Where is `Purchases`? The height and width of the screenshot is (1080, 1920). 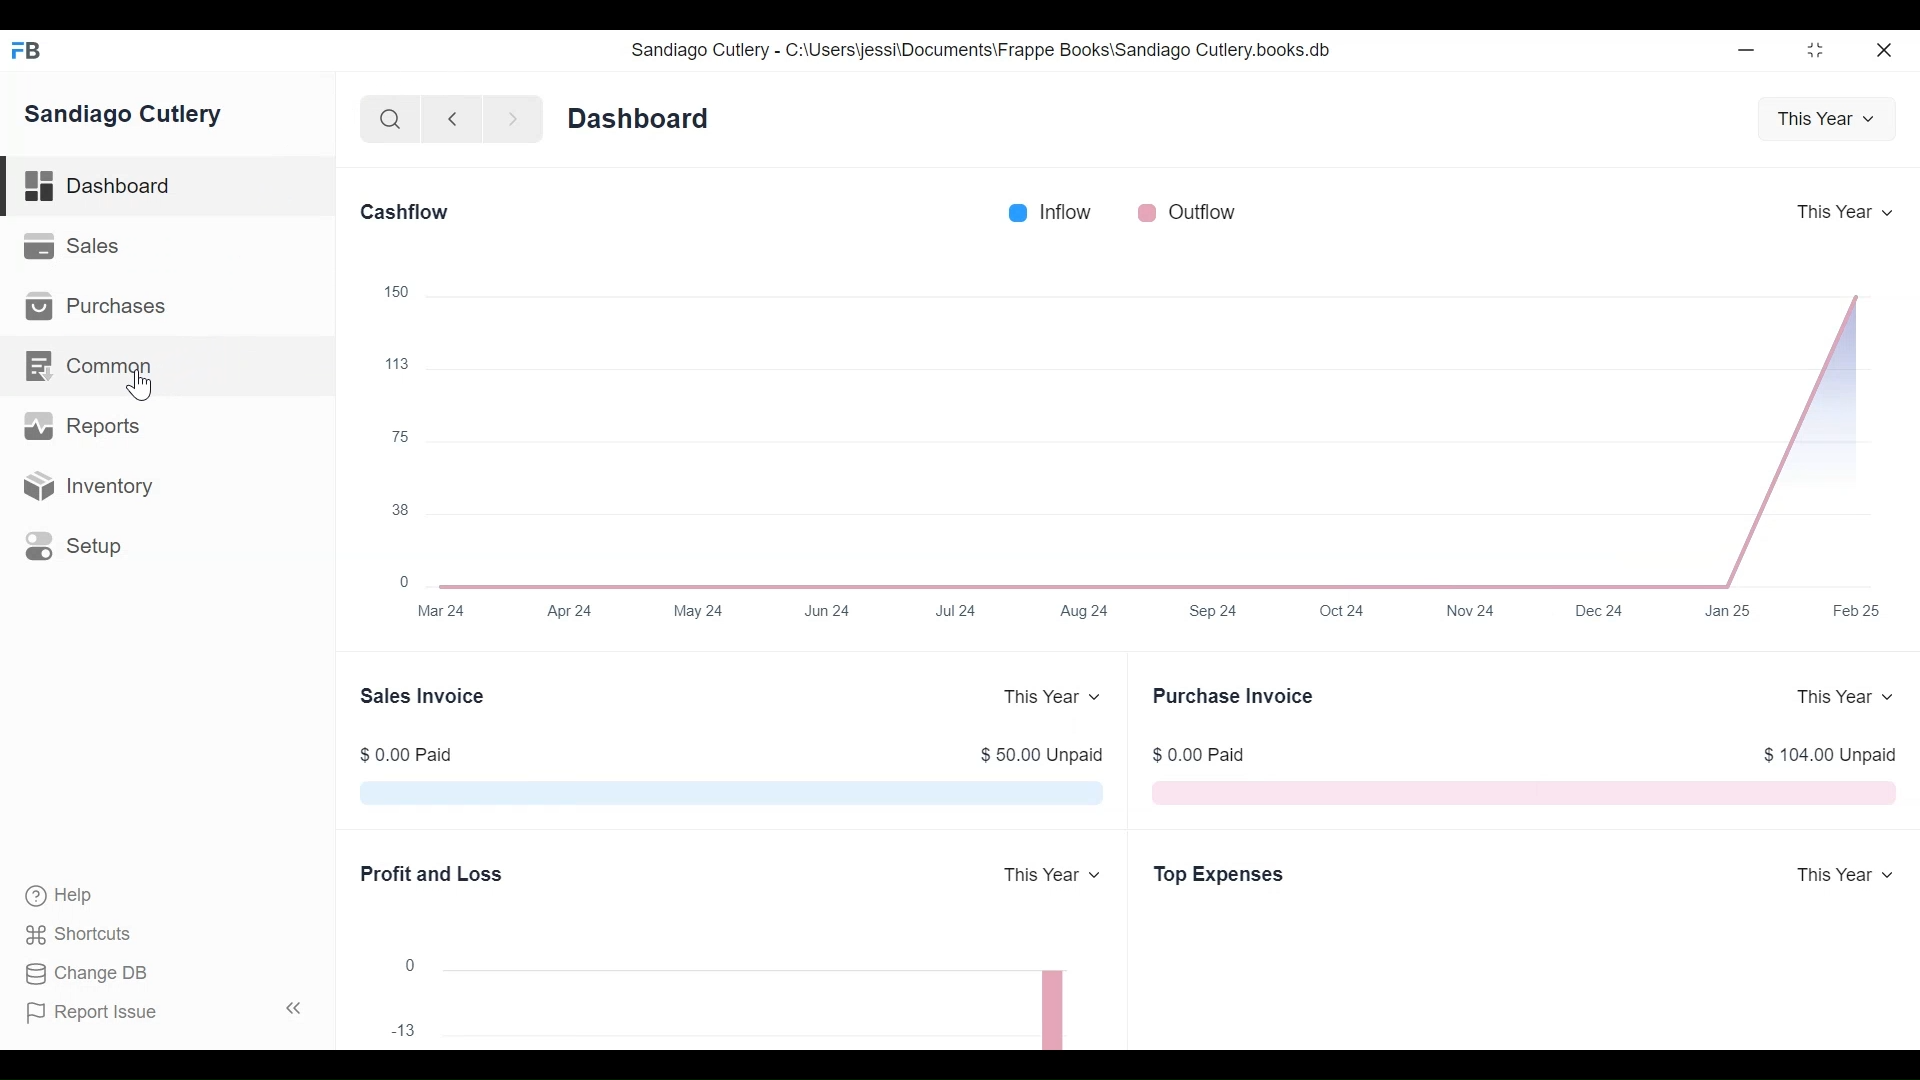
Purchases is located at coordinates (96, 307).